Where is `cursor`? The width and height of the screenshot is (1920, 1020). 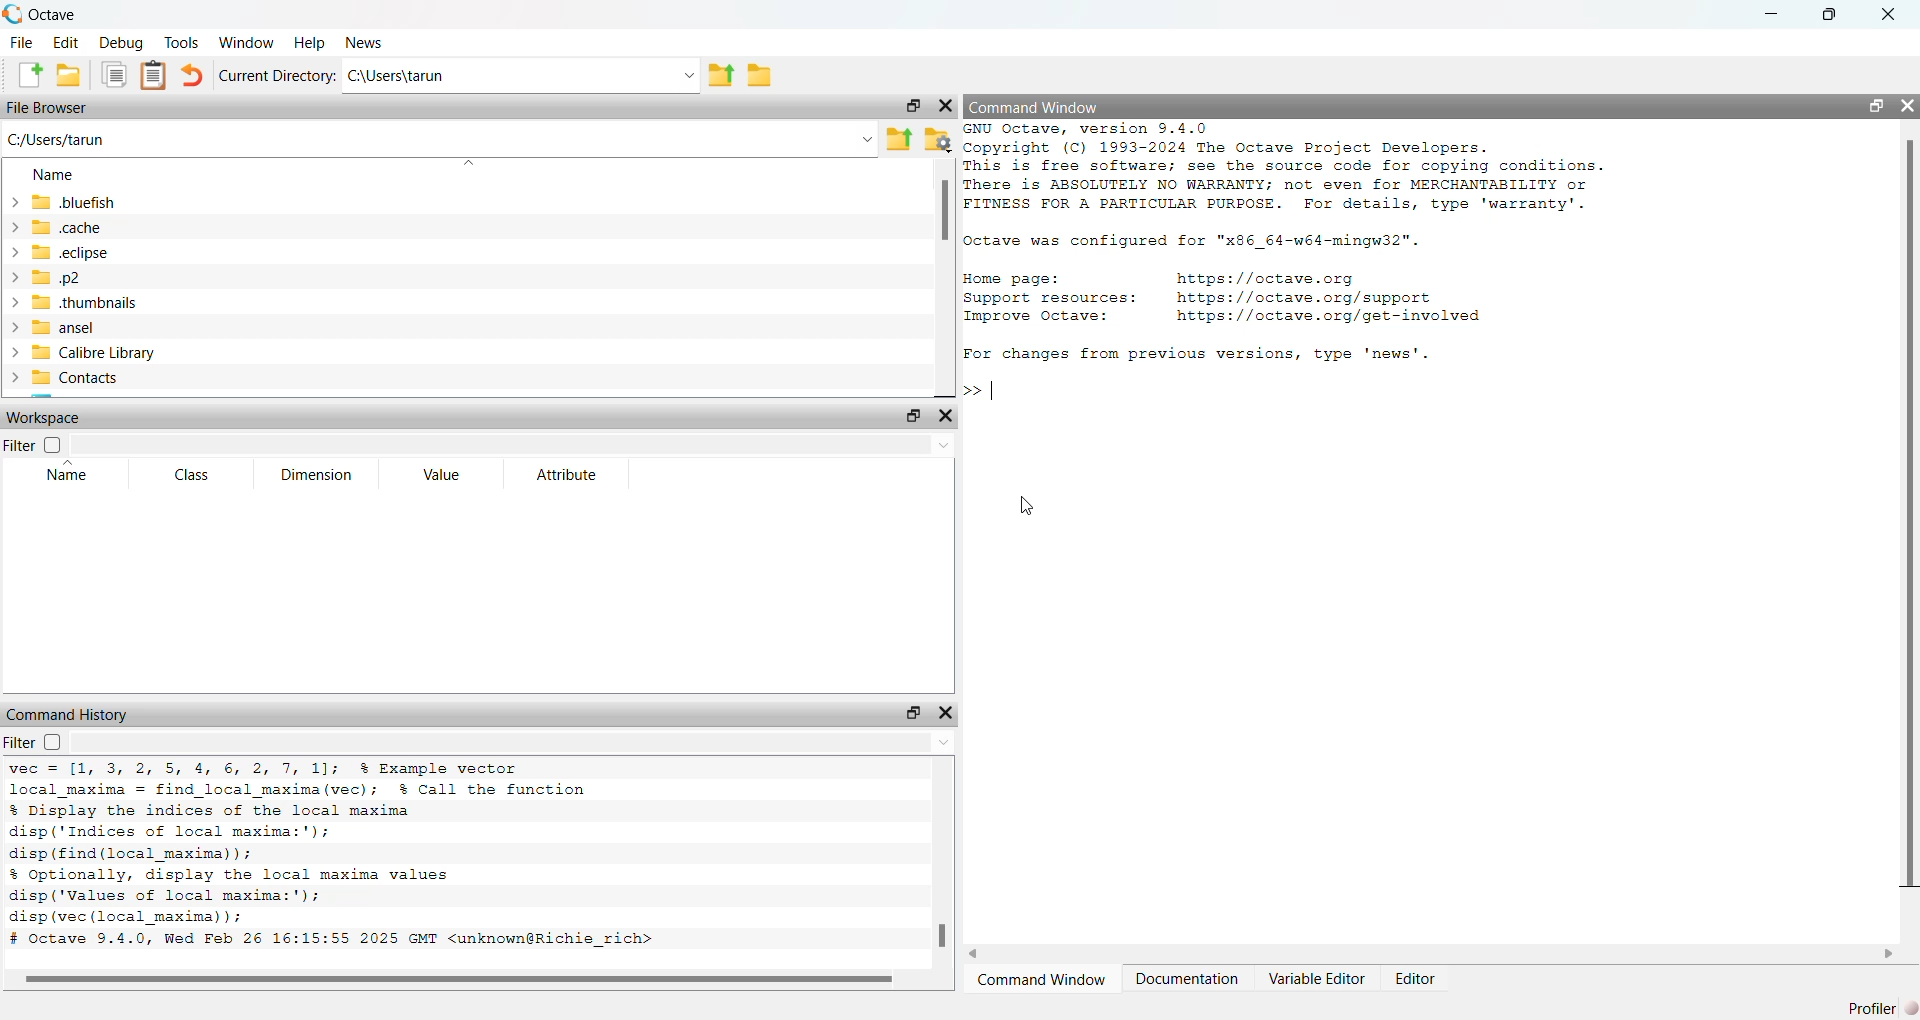 cursor is located at coordinates (1026, 506).